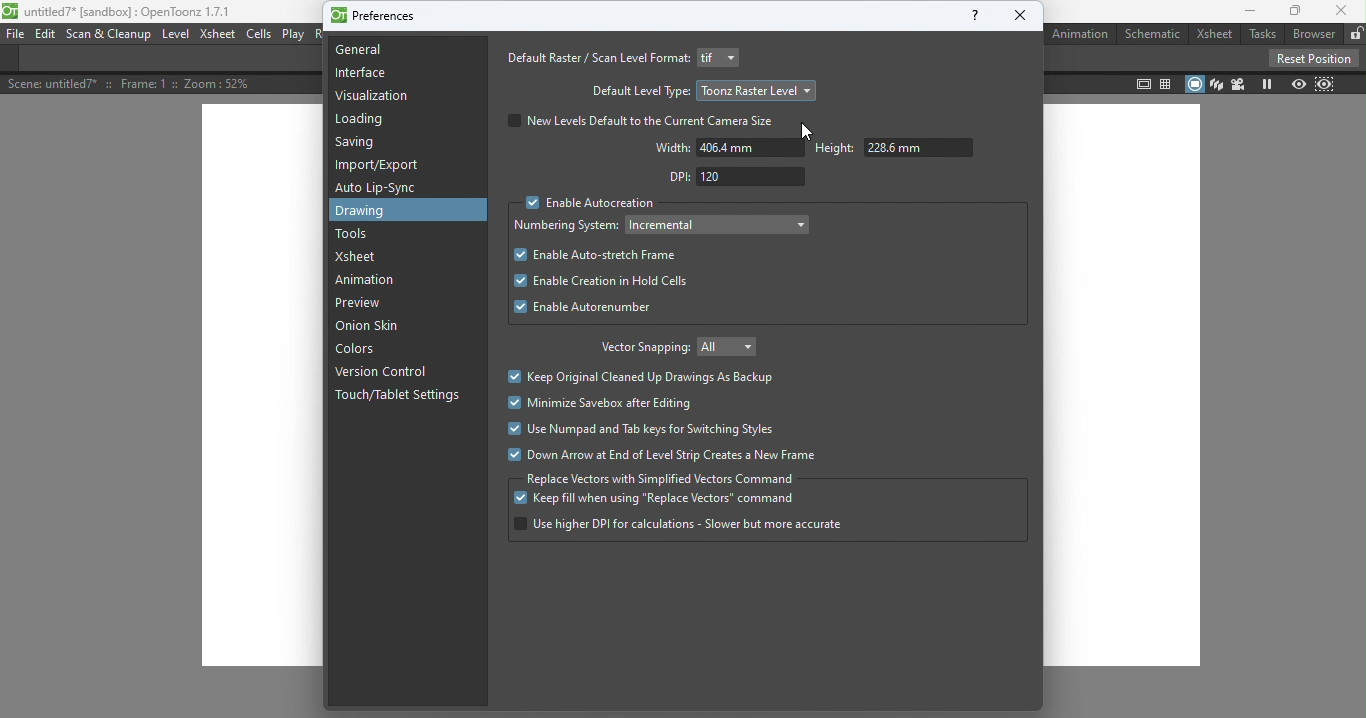  I want to click on Safe area, so click(1143, 84).